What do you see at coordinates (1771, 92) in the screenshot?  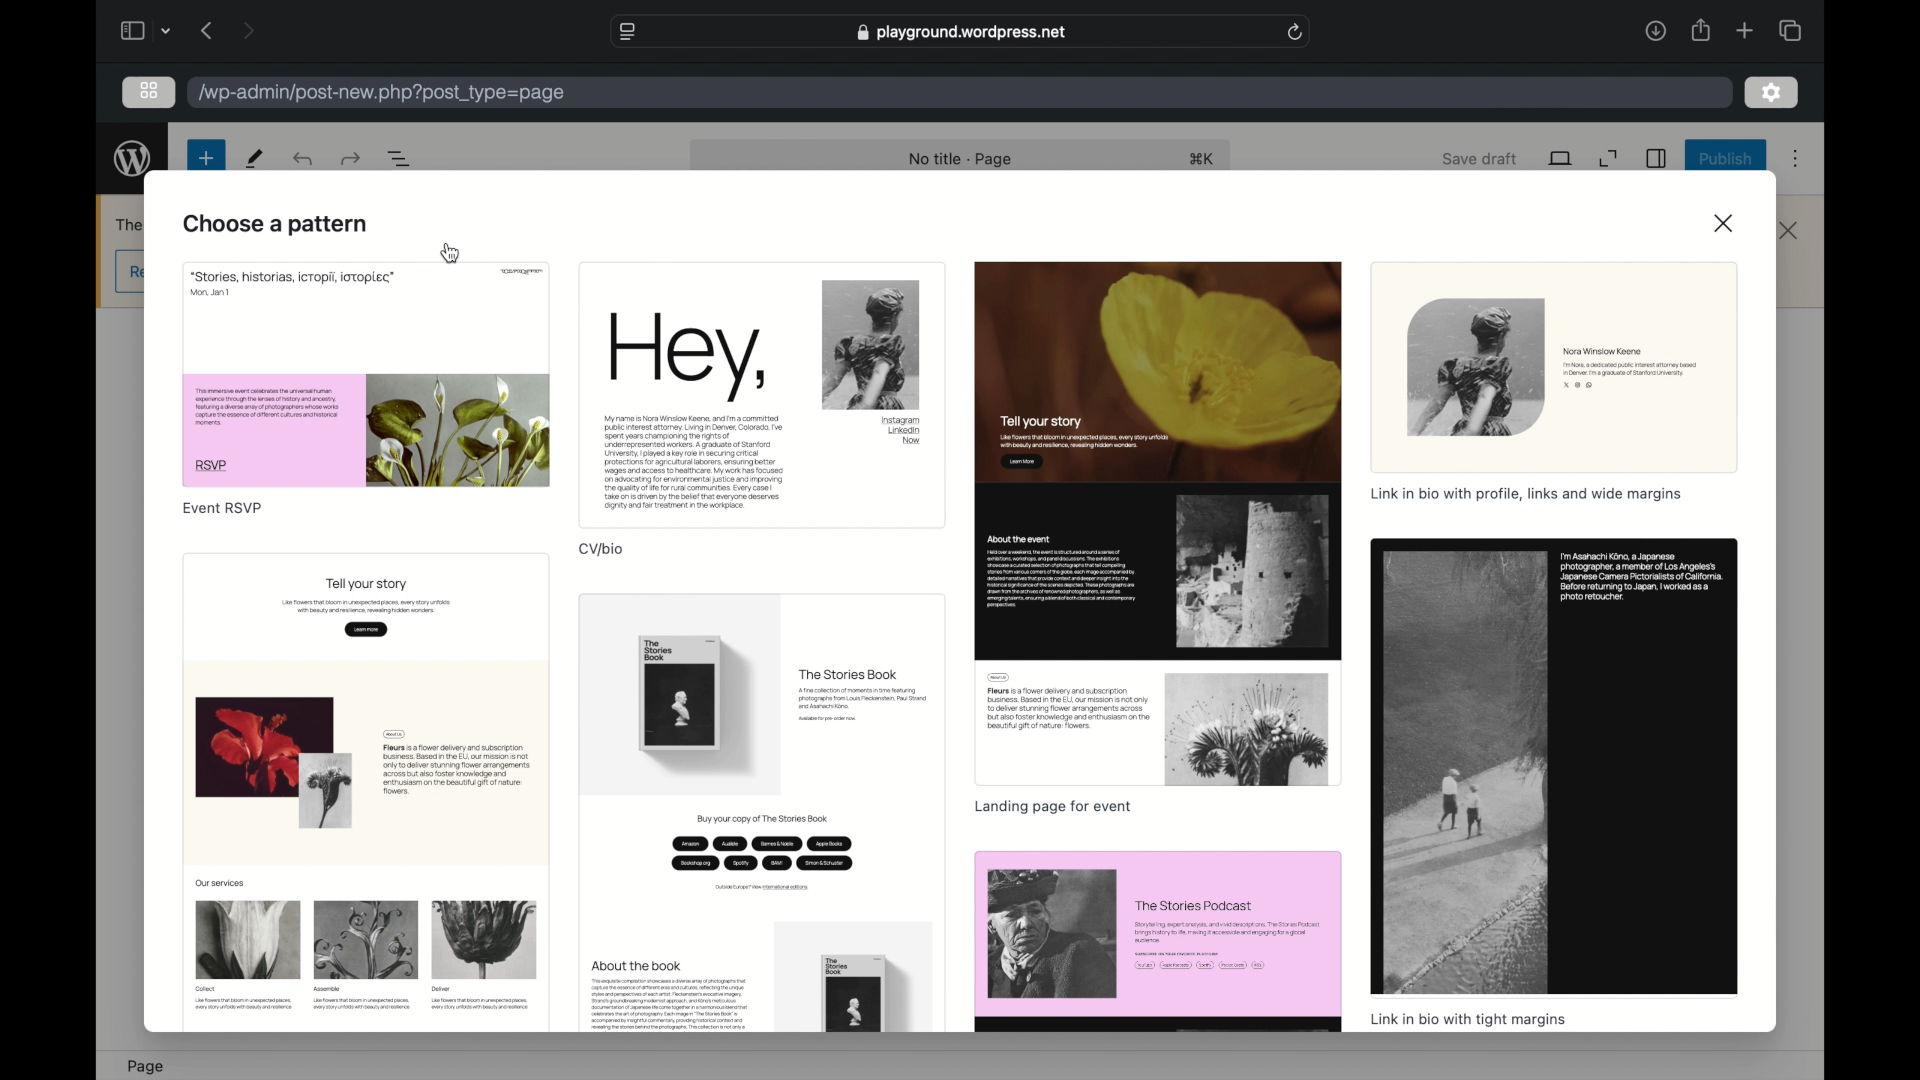 I see `settings` at bounding box center [1771, 92].